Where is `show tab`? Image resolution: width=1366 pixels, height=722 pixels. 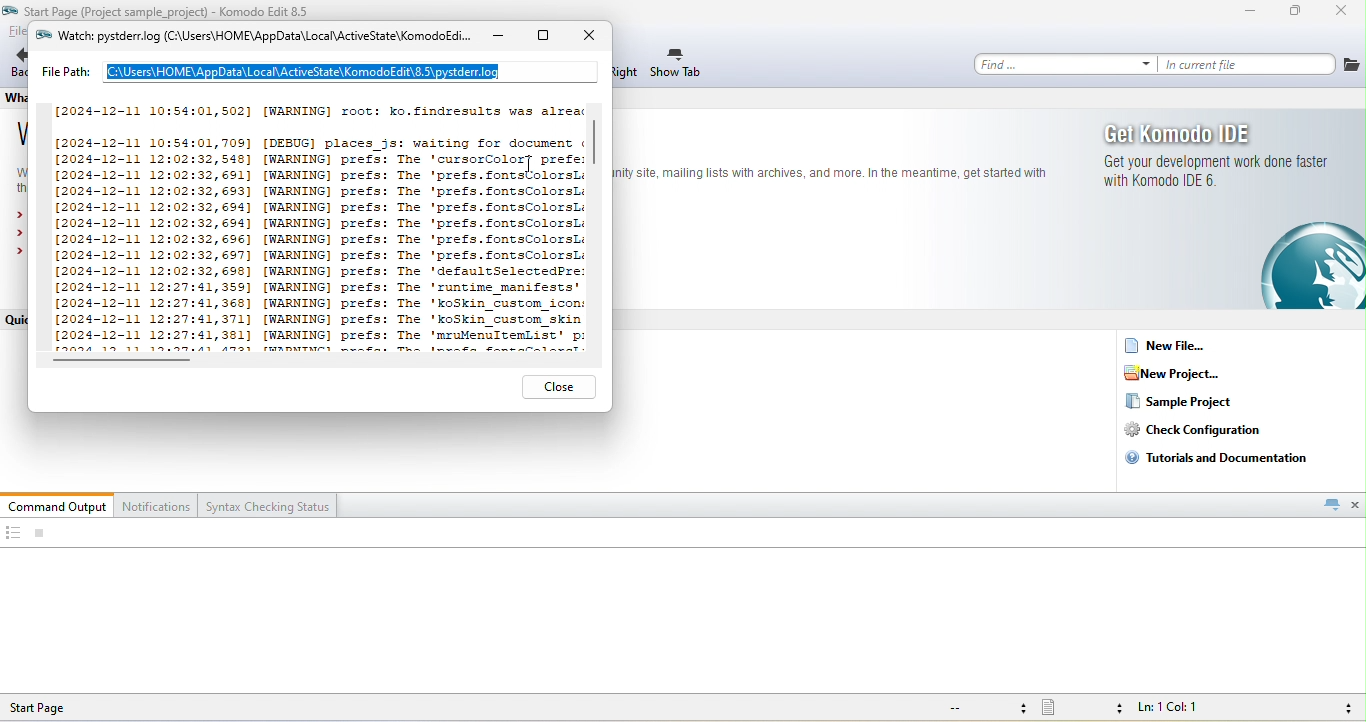 show tab is located at coordinates (677, 64).